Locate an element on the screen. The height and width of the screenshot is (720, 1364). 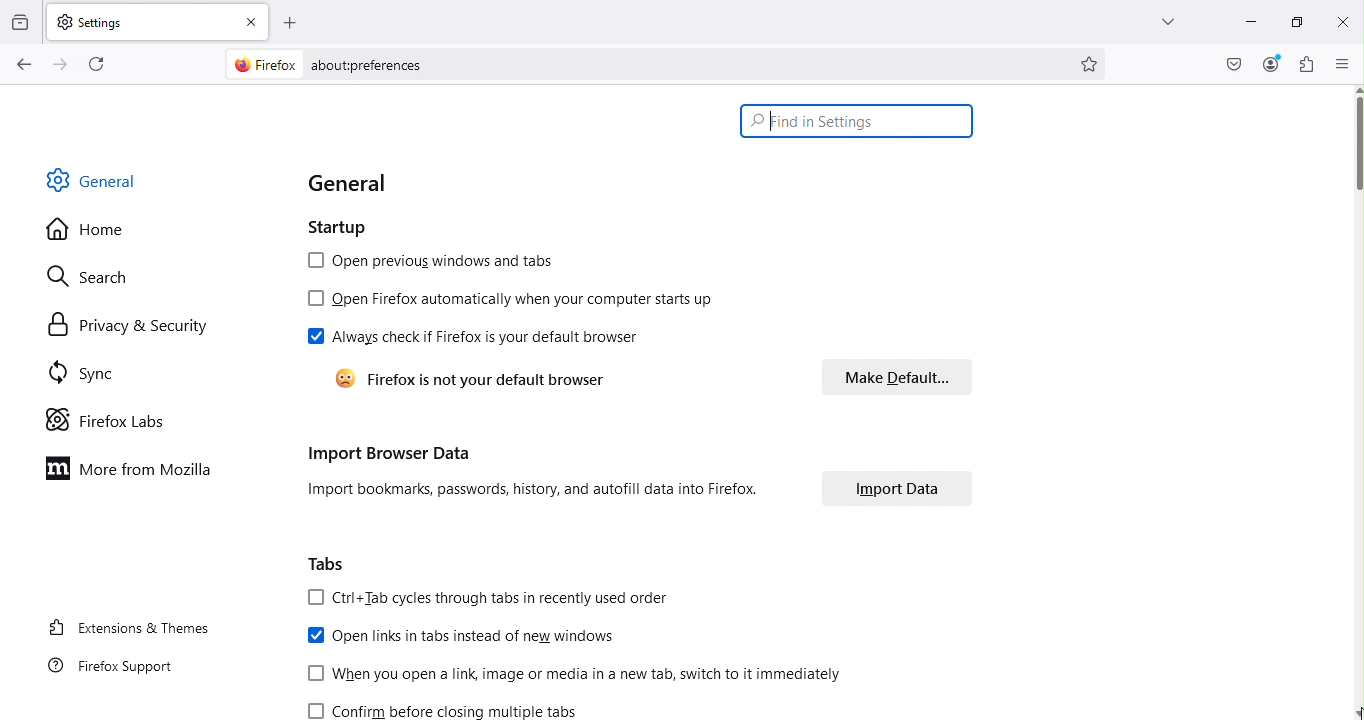
Privacy and security is located at coordinates (126, 325).